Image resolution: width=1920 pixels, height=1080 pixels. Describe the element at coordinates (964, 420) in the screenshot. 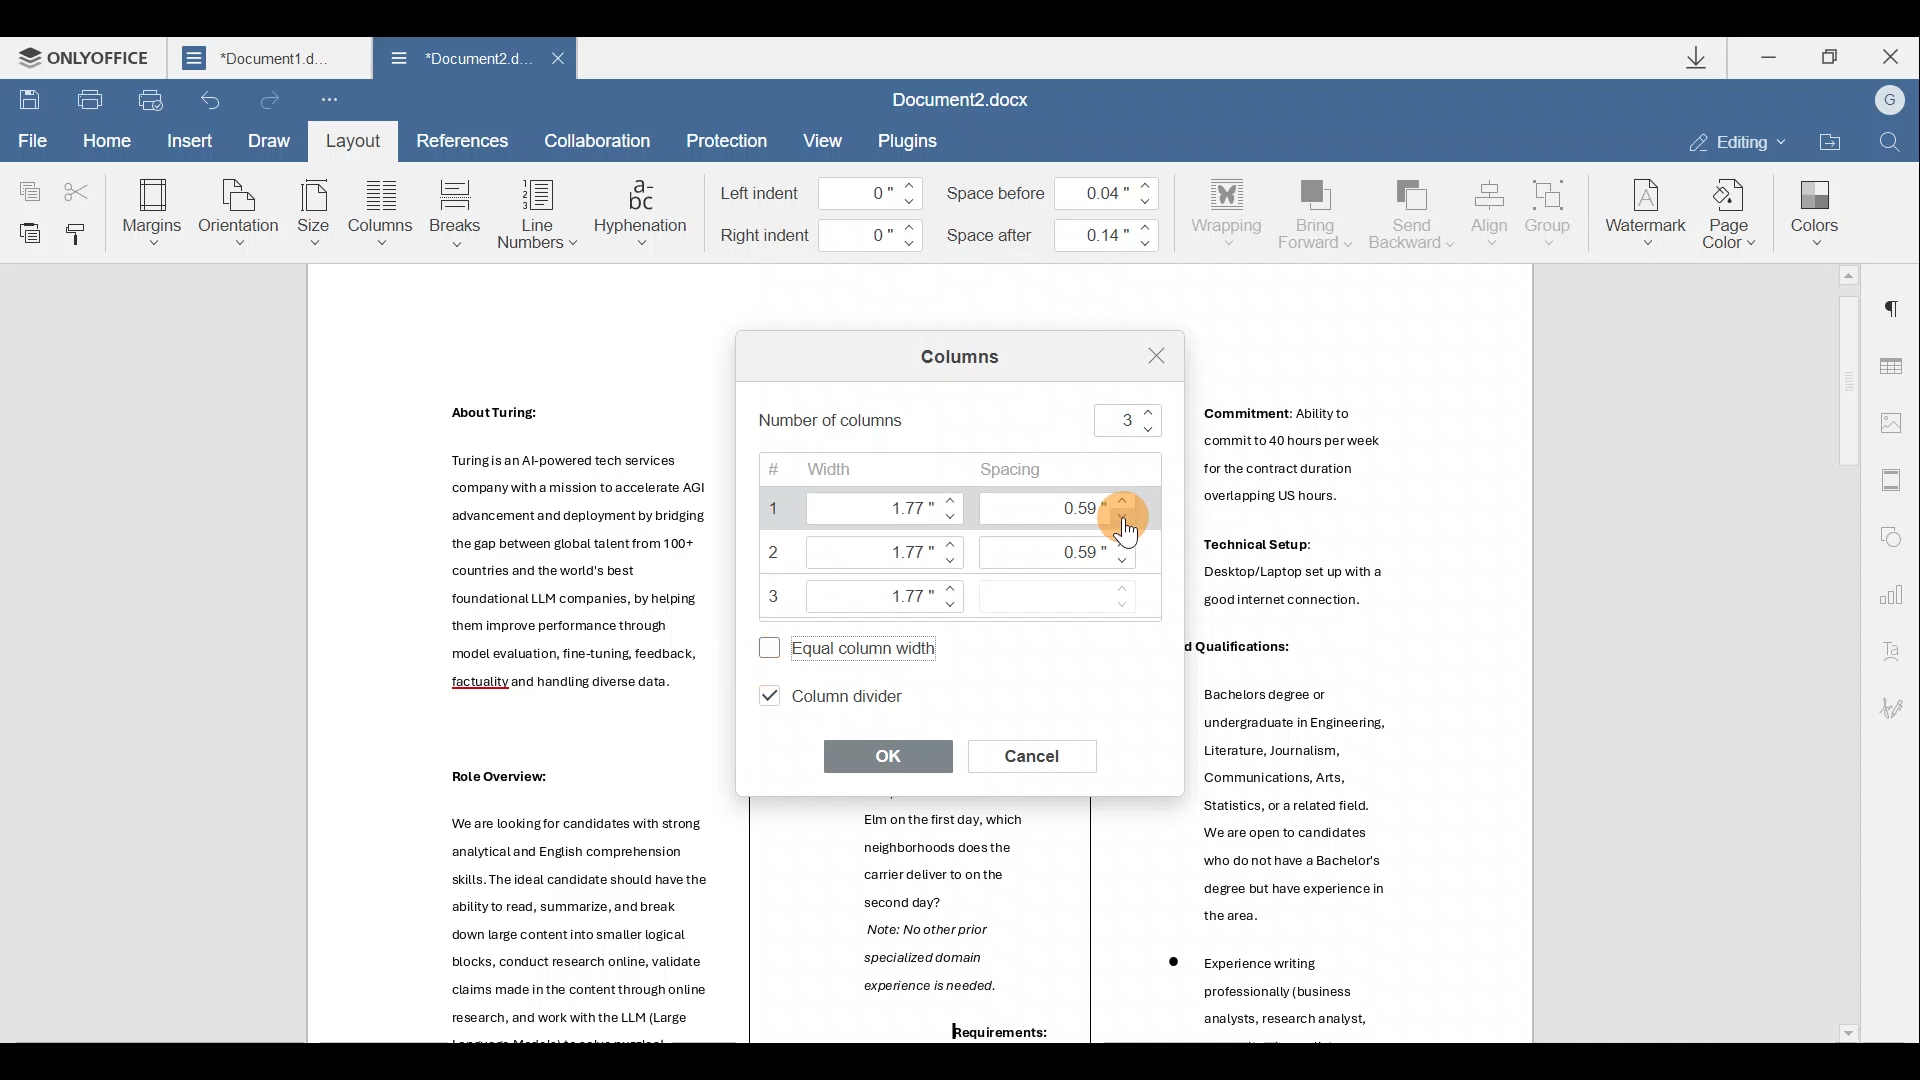

I see `Number of columns` at that location.